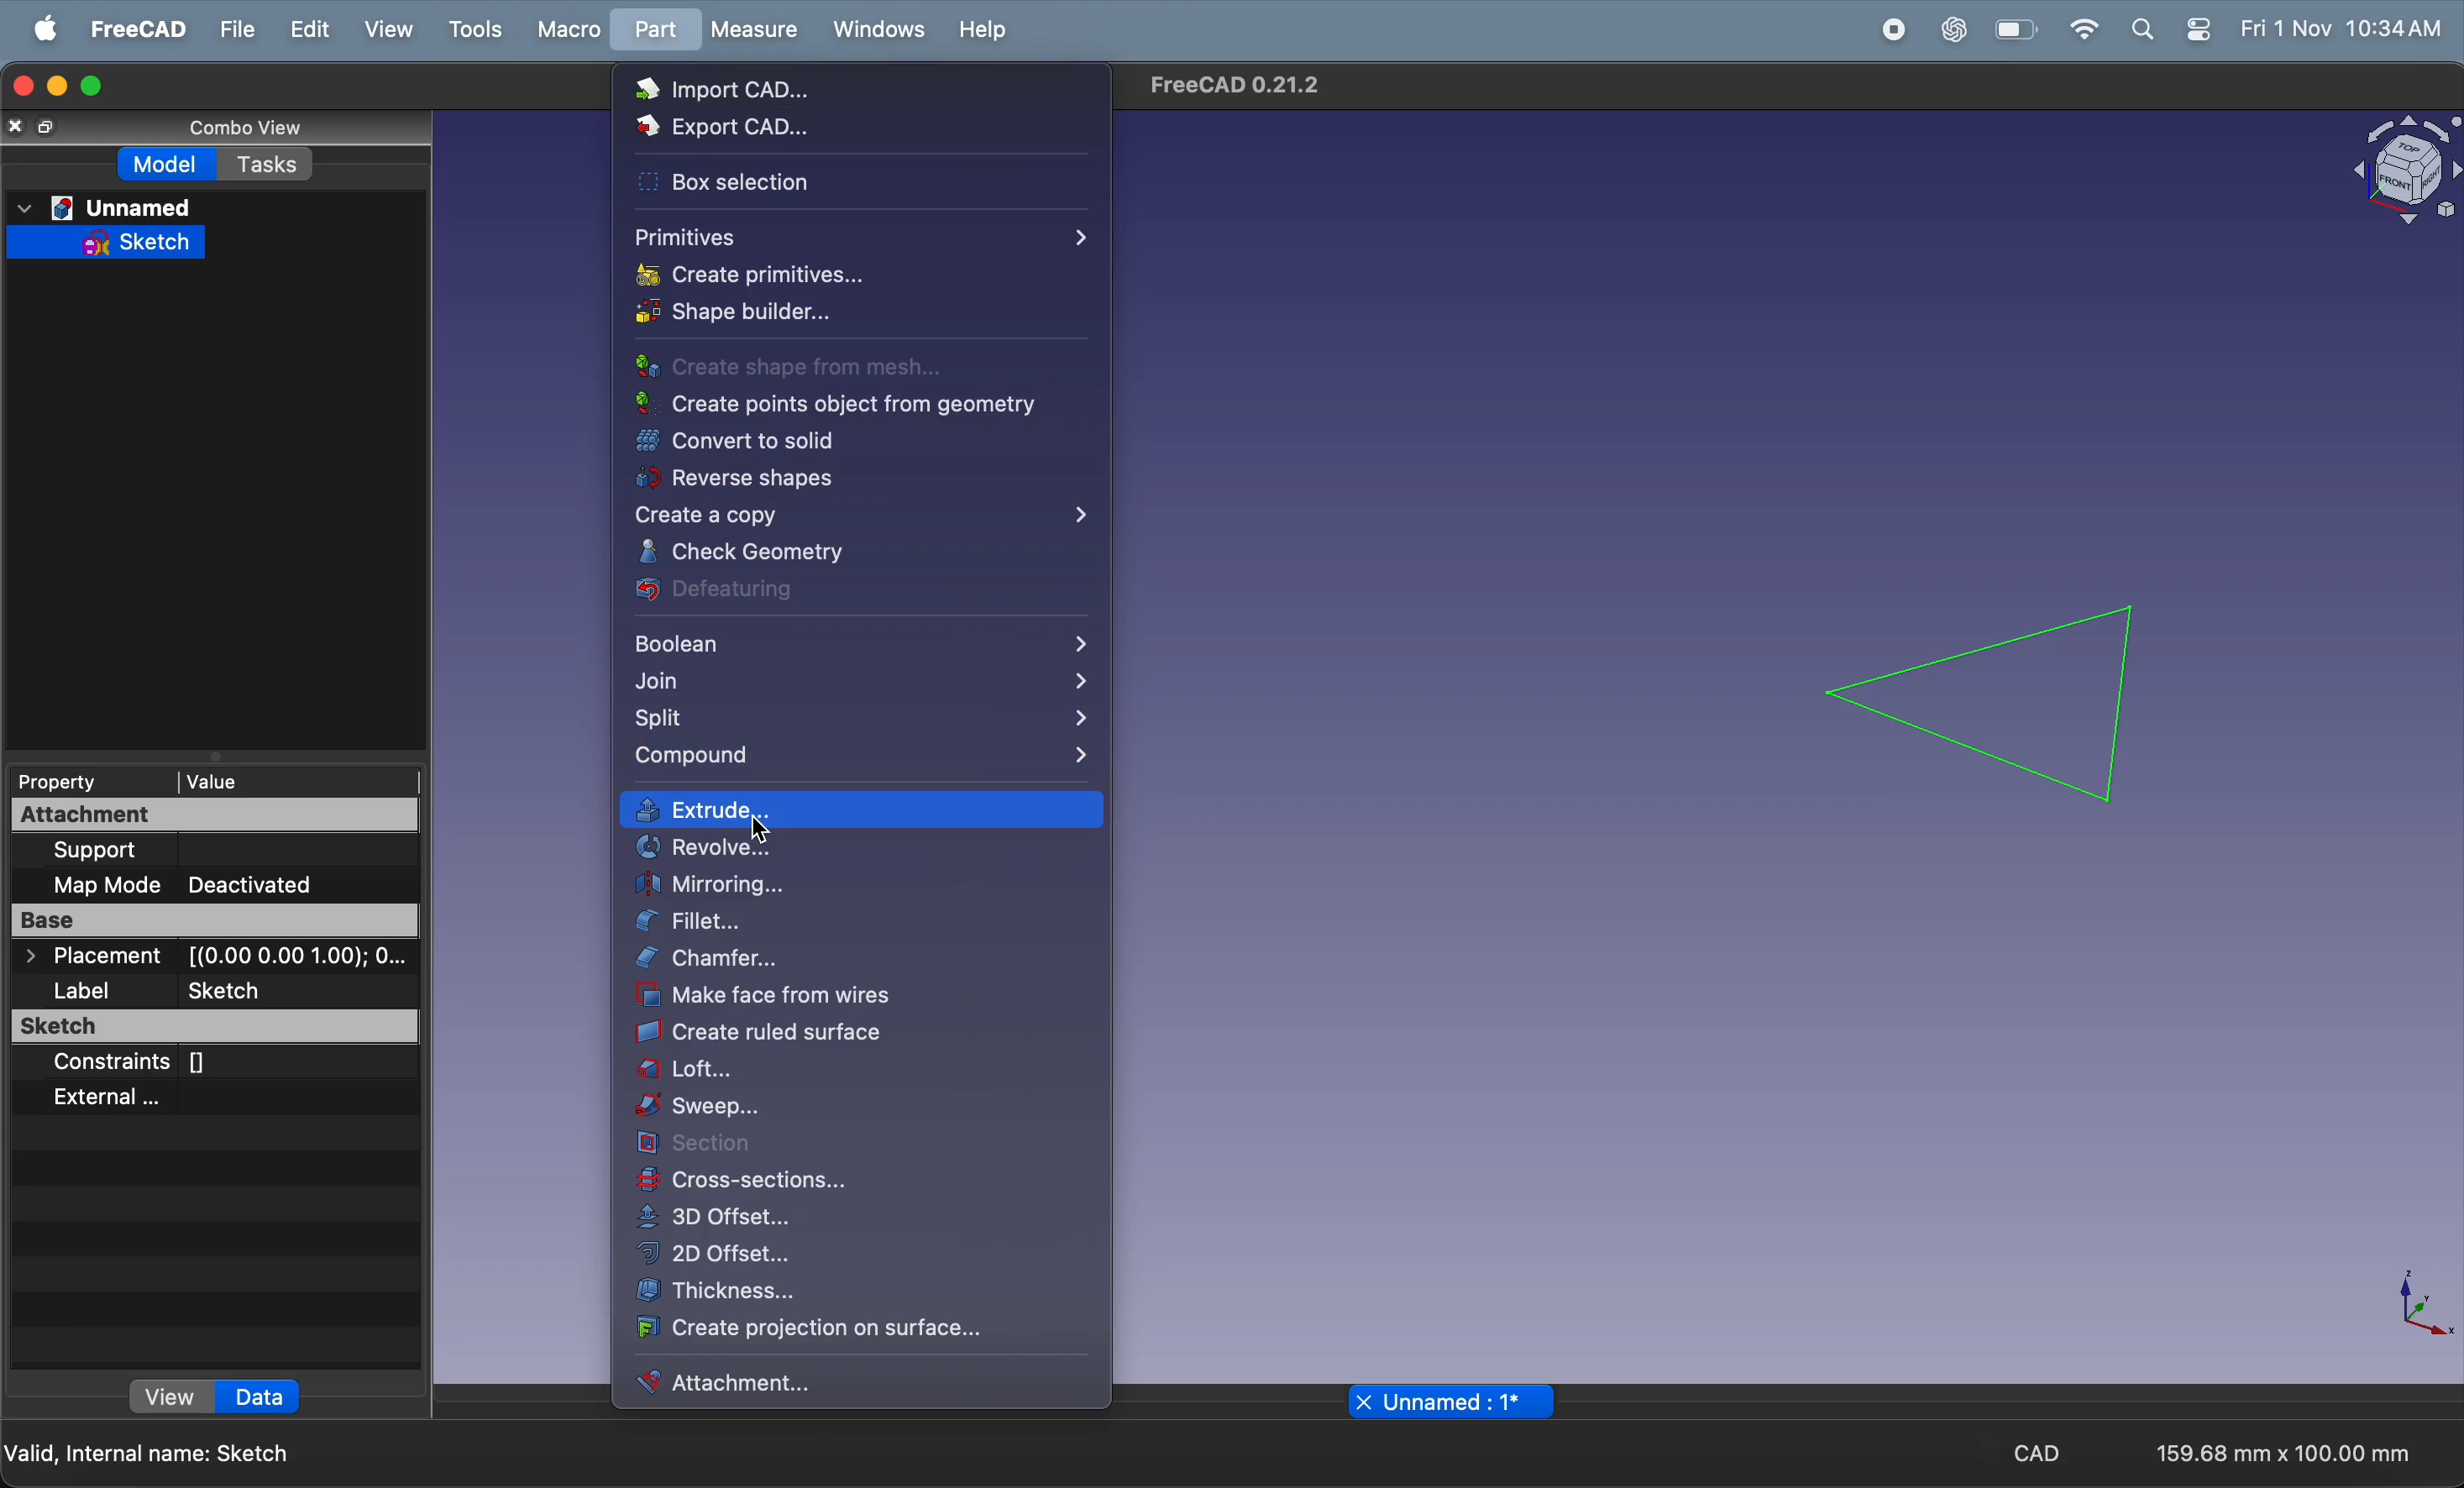 This screenshot has width=2464, height=1488. Describe the element at coordinates (857, 1252) in the screenshot. I see `2d offset` at that location.